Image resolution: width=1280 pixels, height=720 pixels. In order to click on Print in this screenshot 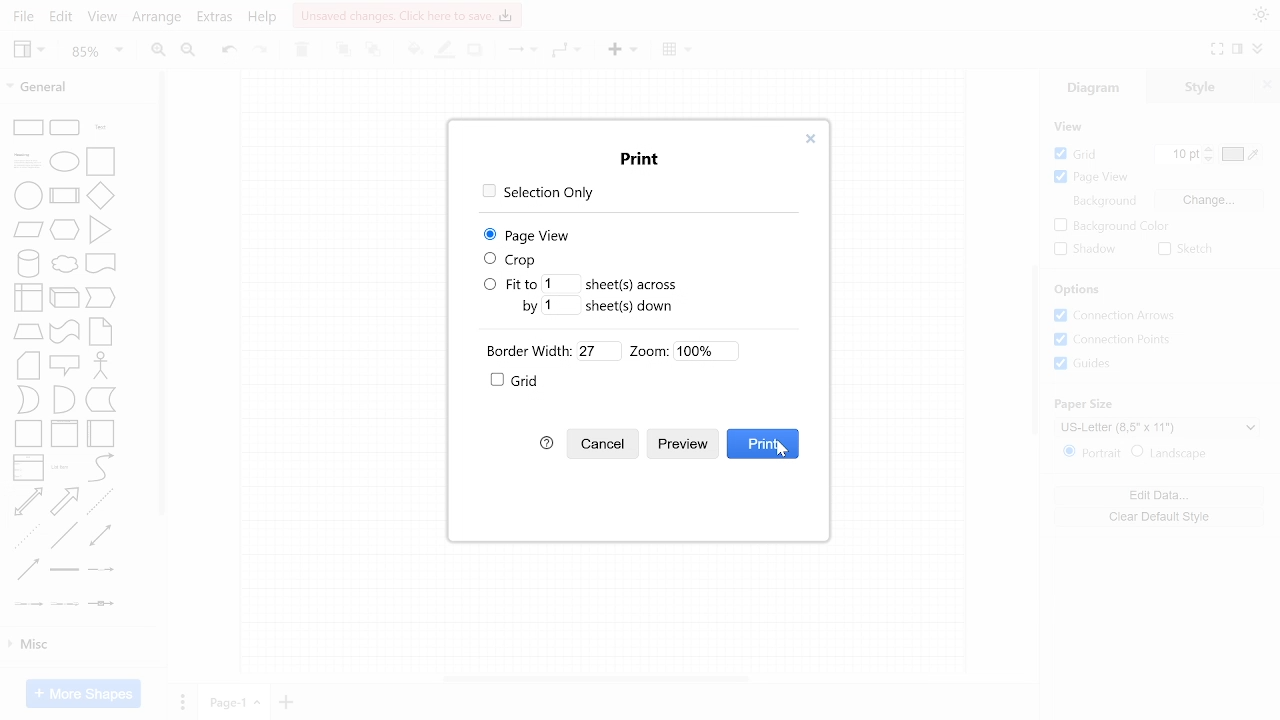, I will do `click(763, 444)`.